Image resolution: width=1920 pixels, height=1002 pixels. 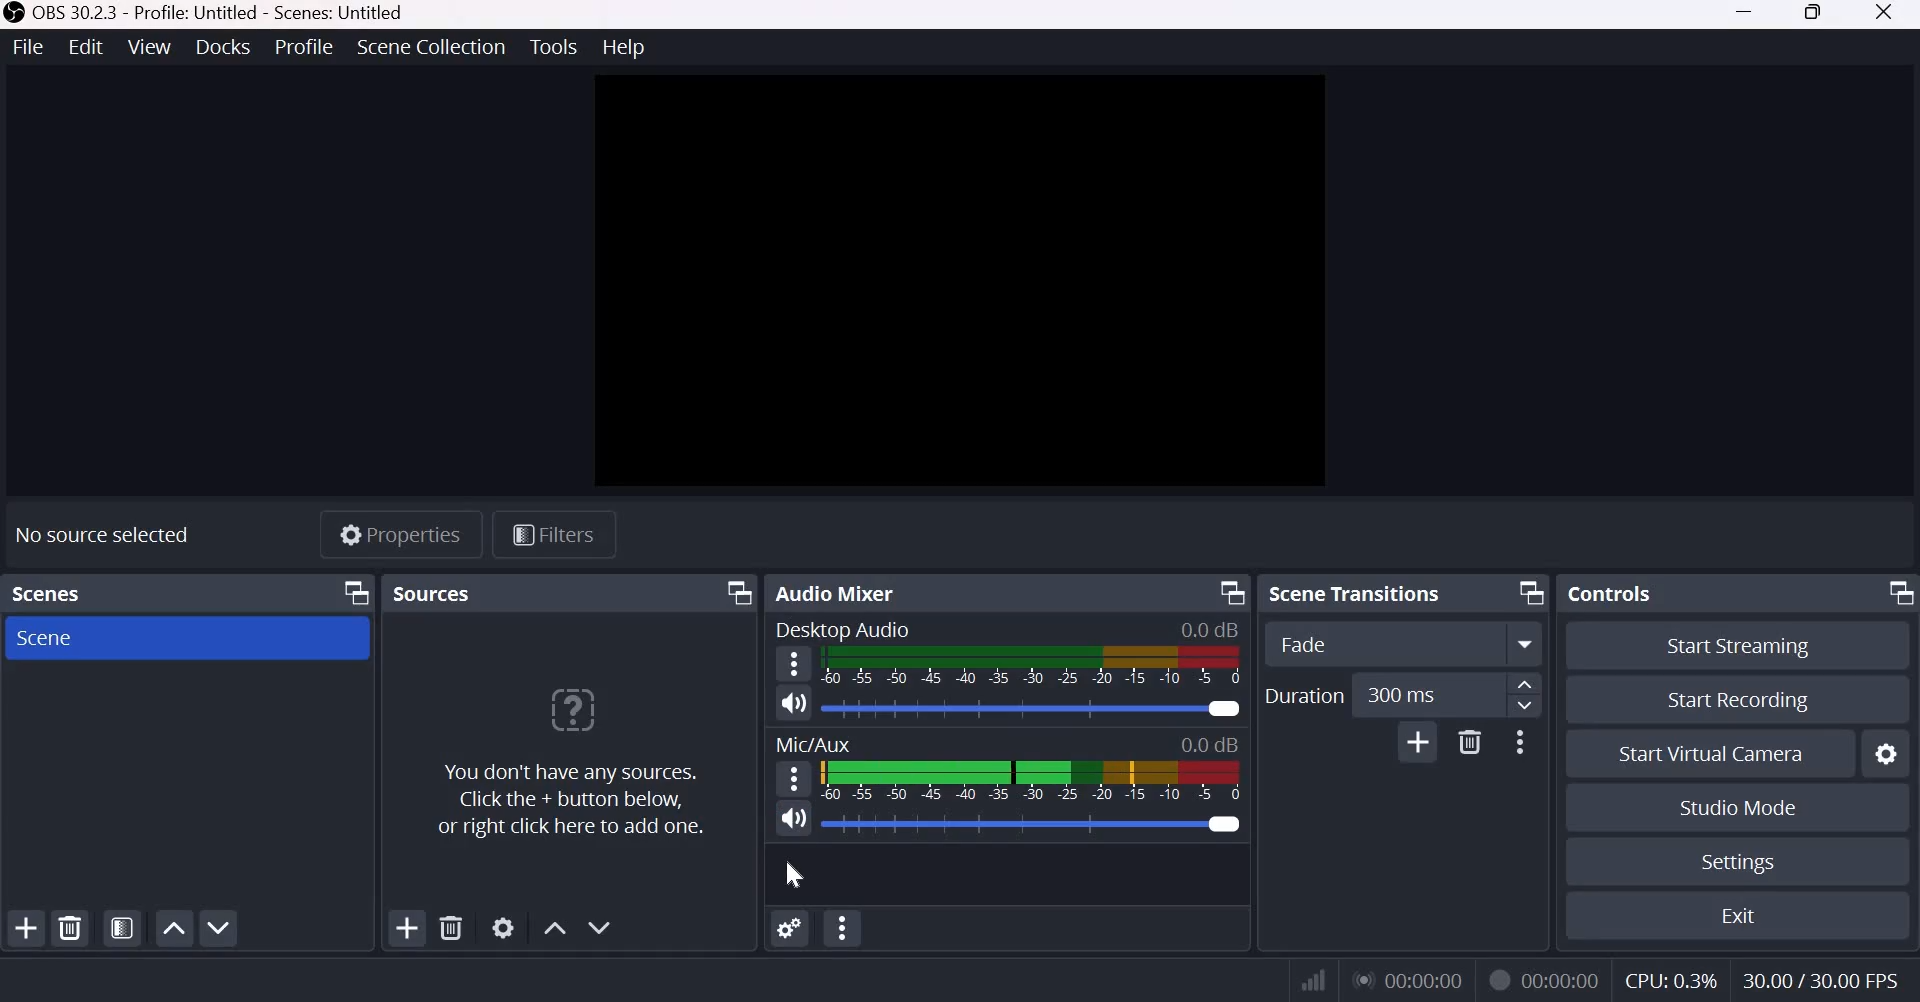 What do you see at coordinates (1740, 863) in the screenshot?
I see `Settings` at bounding box center [1740, 863].